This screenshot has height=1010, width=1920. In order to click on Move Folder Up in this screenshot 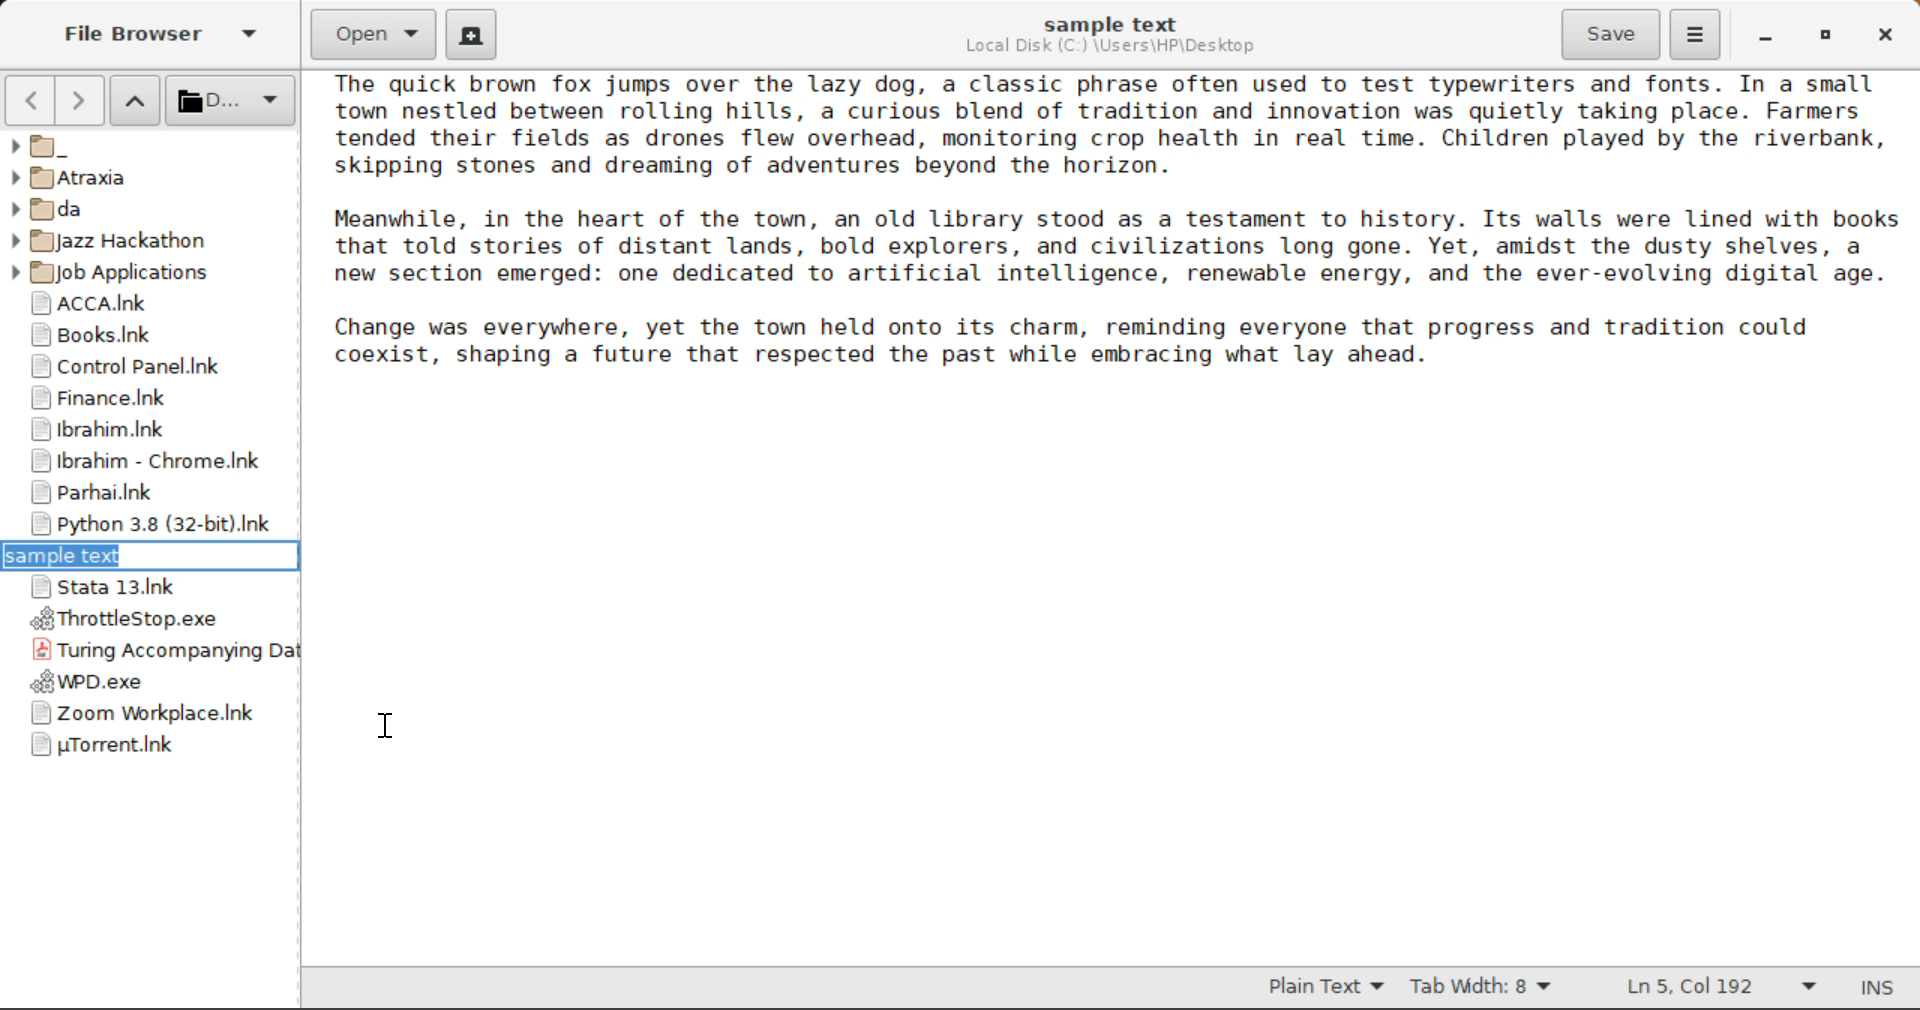, I will do `click(136, 102)`.